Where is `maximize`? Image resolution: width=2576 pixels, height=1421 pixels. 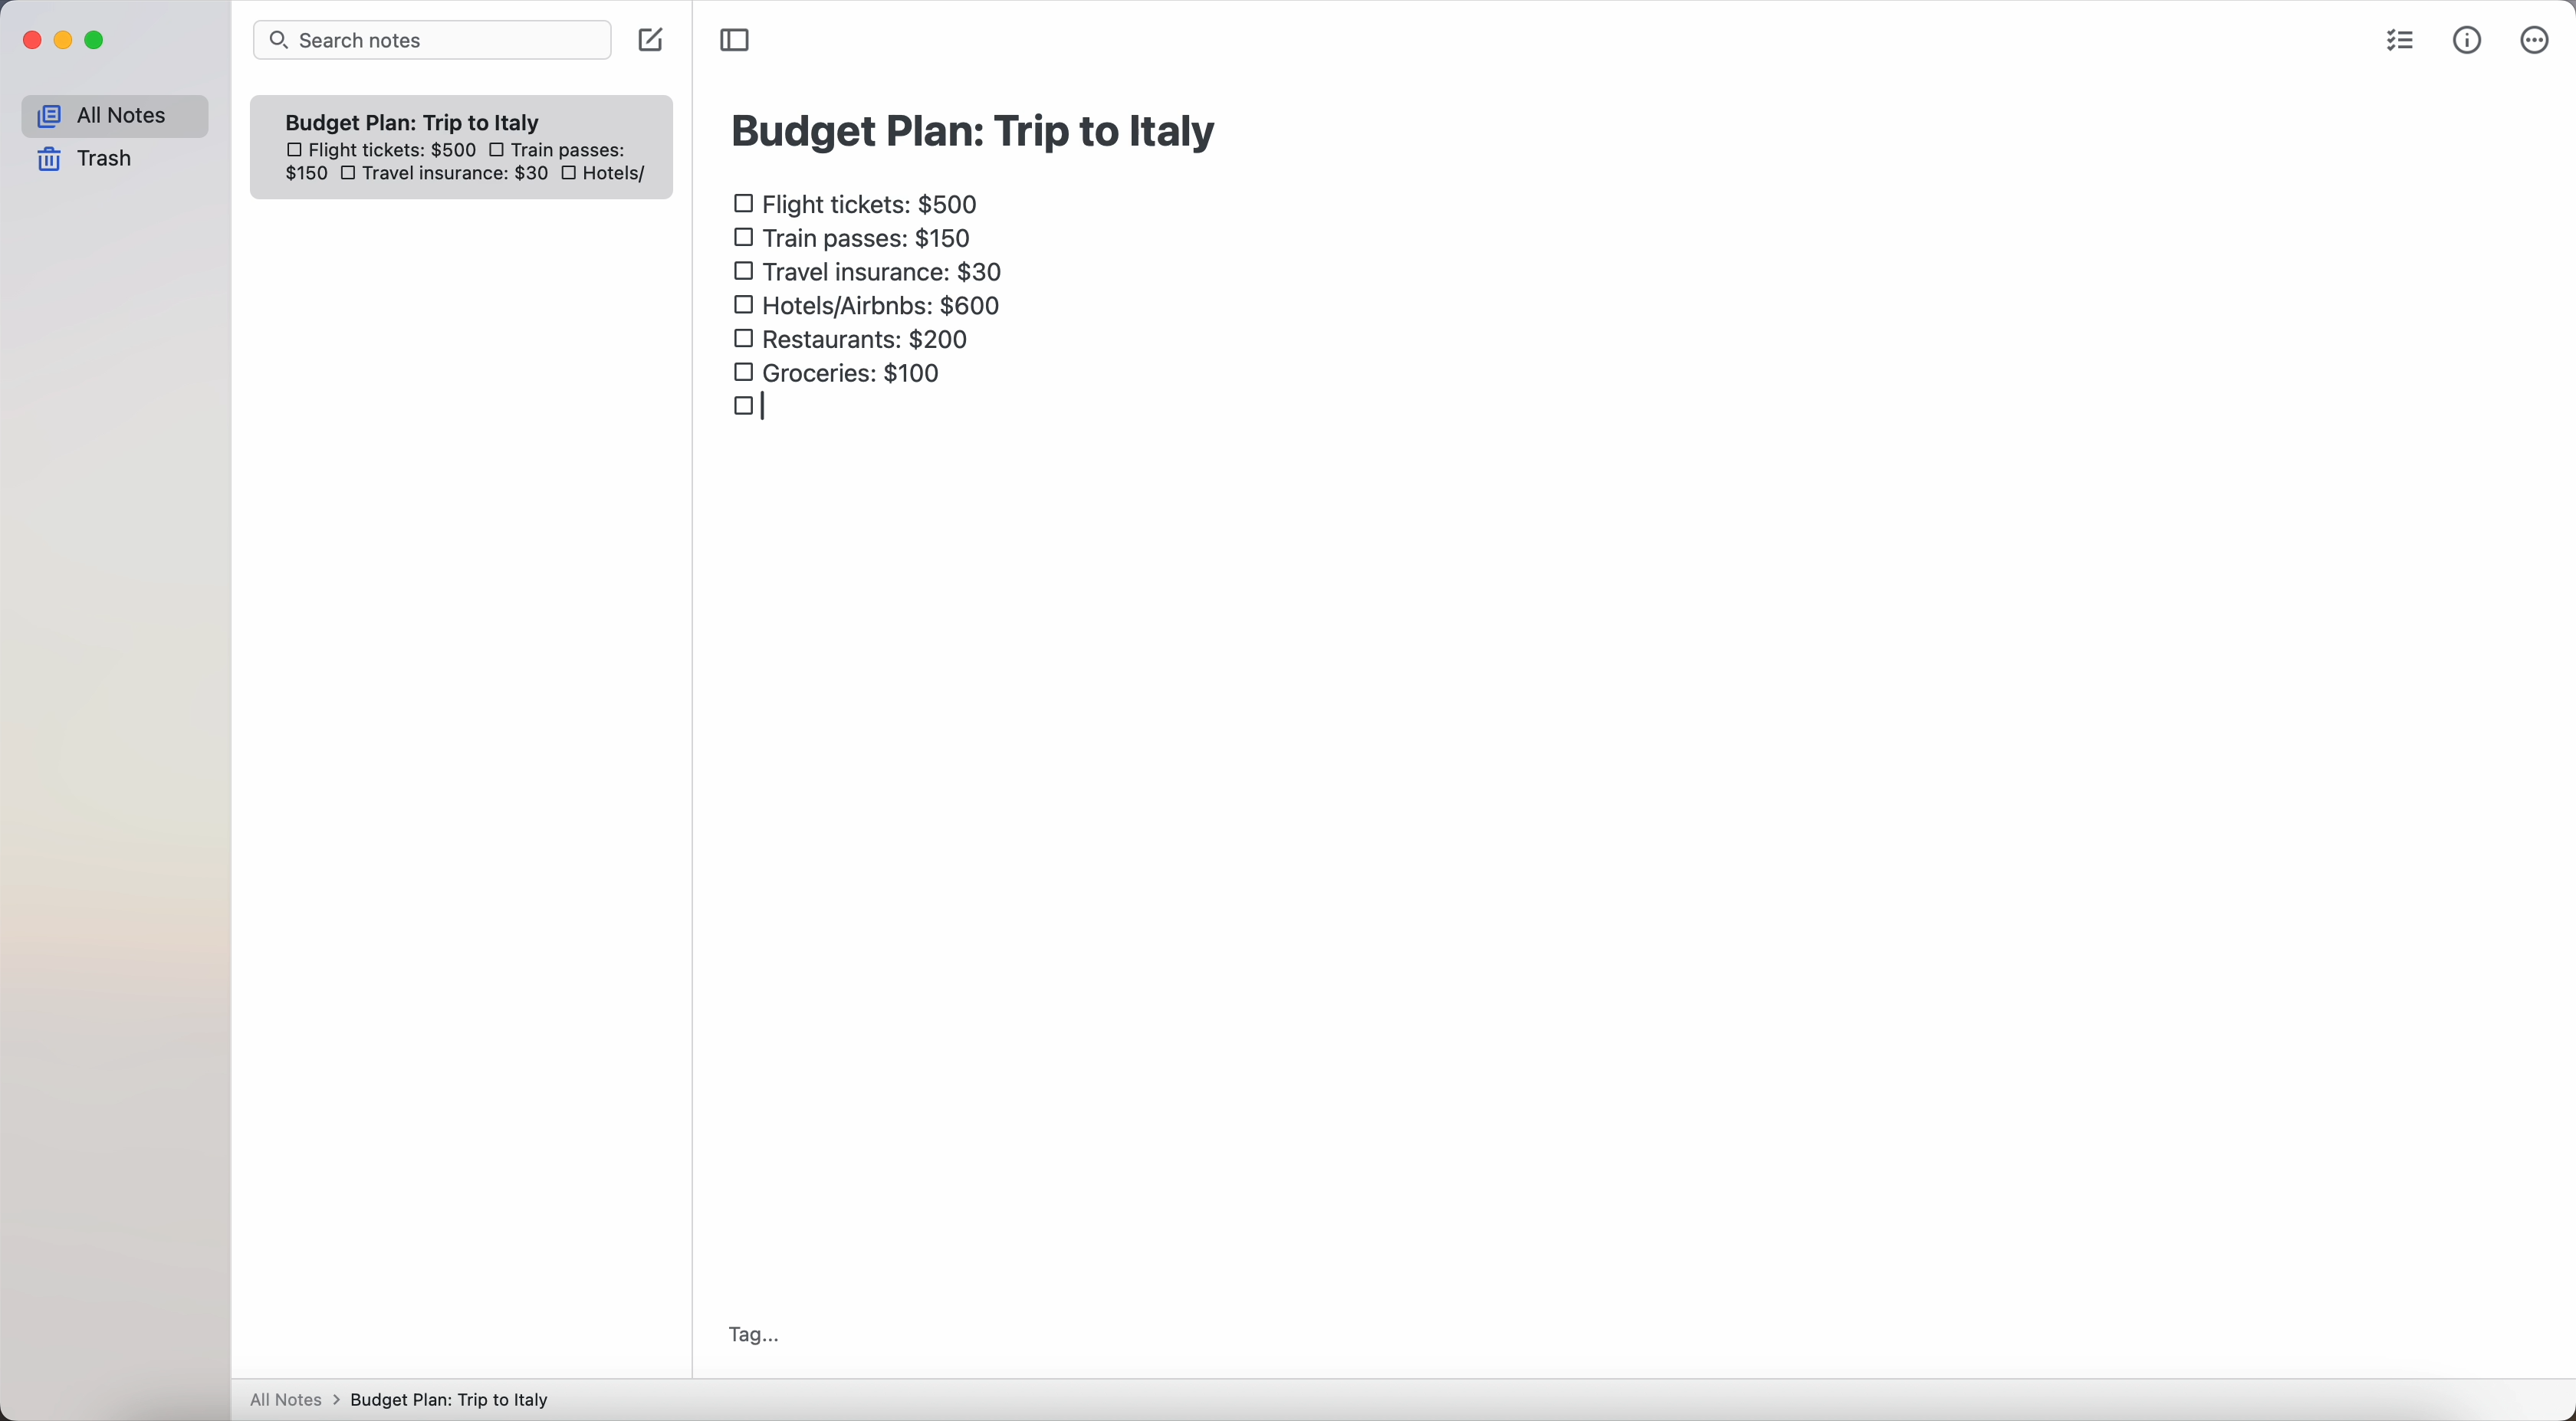
maximize is located at coordinates (100, 41).